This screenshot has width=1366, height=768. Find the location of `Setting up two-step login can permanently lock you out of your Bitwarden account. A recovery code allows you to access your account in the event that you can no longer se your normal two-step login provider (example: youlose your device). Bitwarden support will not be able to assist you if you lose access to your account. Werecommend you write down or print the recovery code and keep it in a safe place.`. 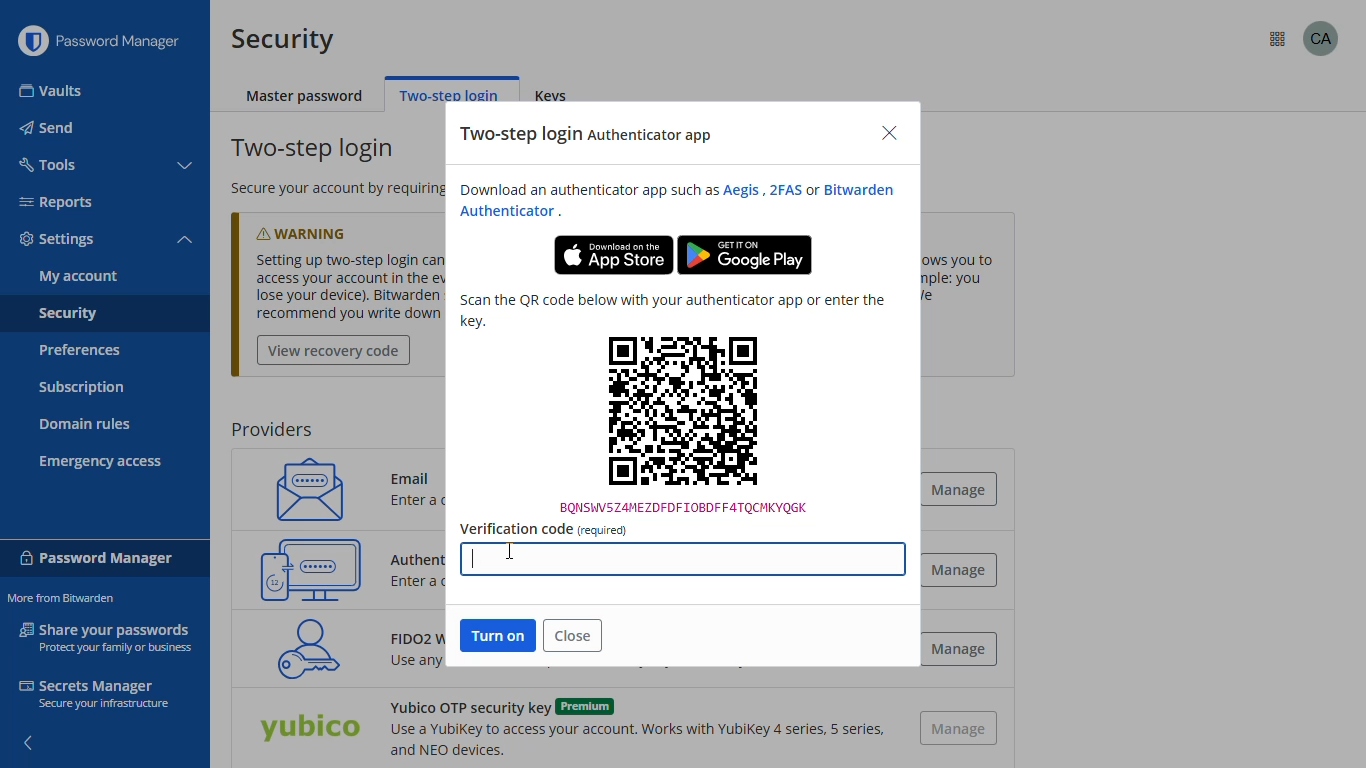

Setting up two-step login can permanently lock you out of your Bitwarden account. A recovery code allows you to access your account in the event that you can no longer se your normal two-step login provider (example: youlose your device). Bitwarden support will not be able to assist you if you lose access to your account. Werecommend you write down or print the recovery code and keep it in a safe place. is located at coordinates (349, 287).